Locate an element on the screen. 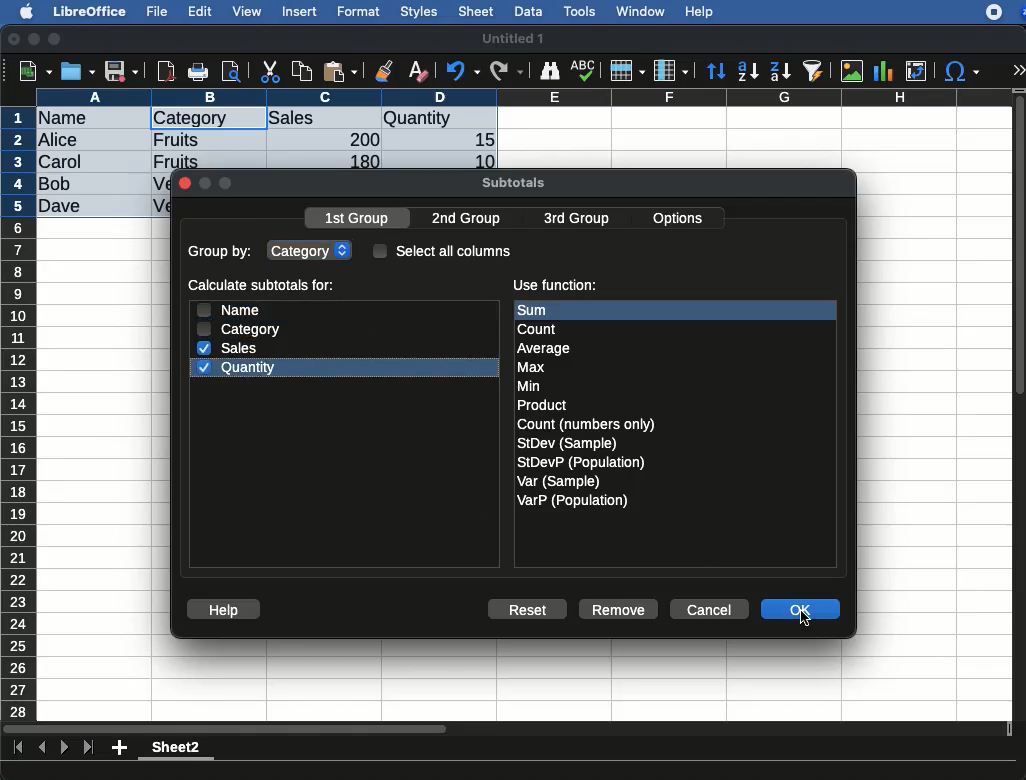 The width and height of the screenshot is (1026, 780). insert is located at coordinates (300, 11).